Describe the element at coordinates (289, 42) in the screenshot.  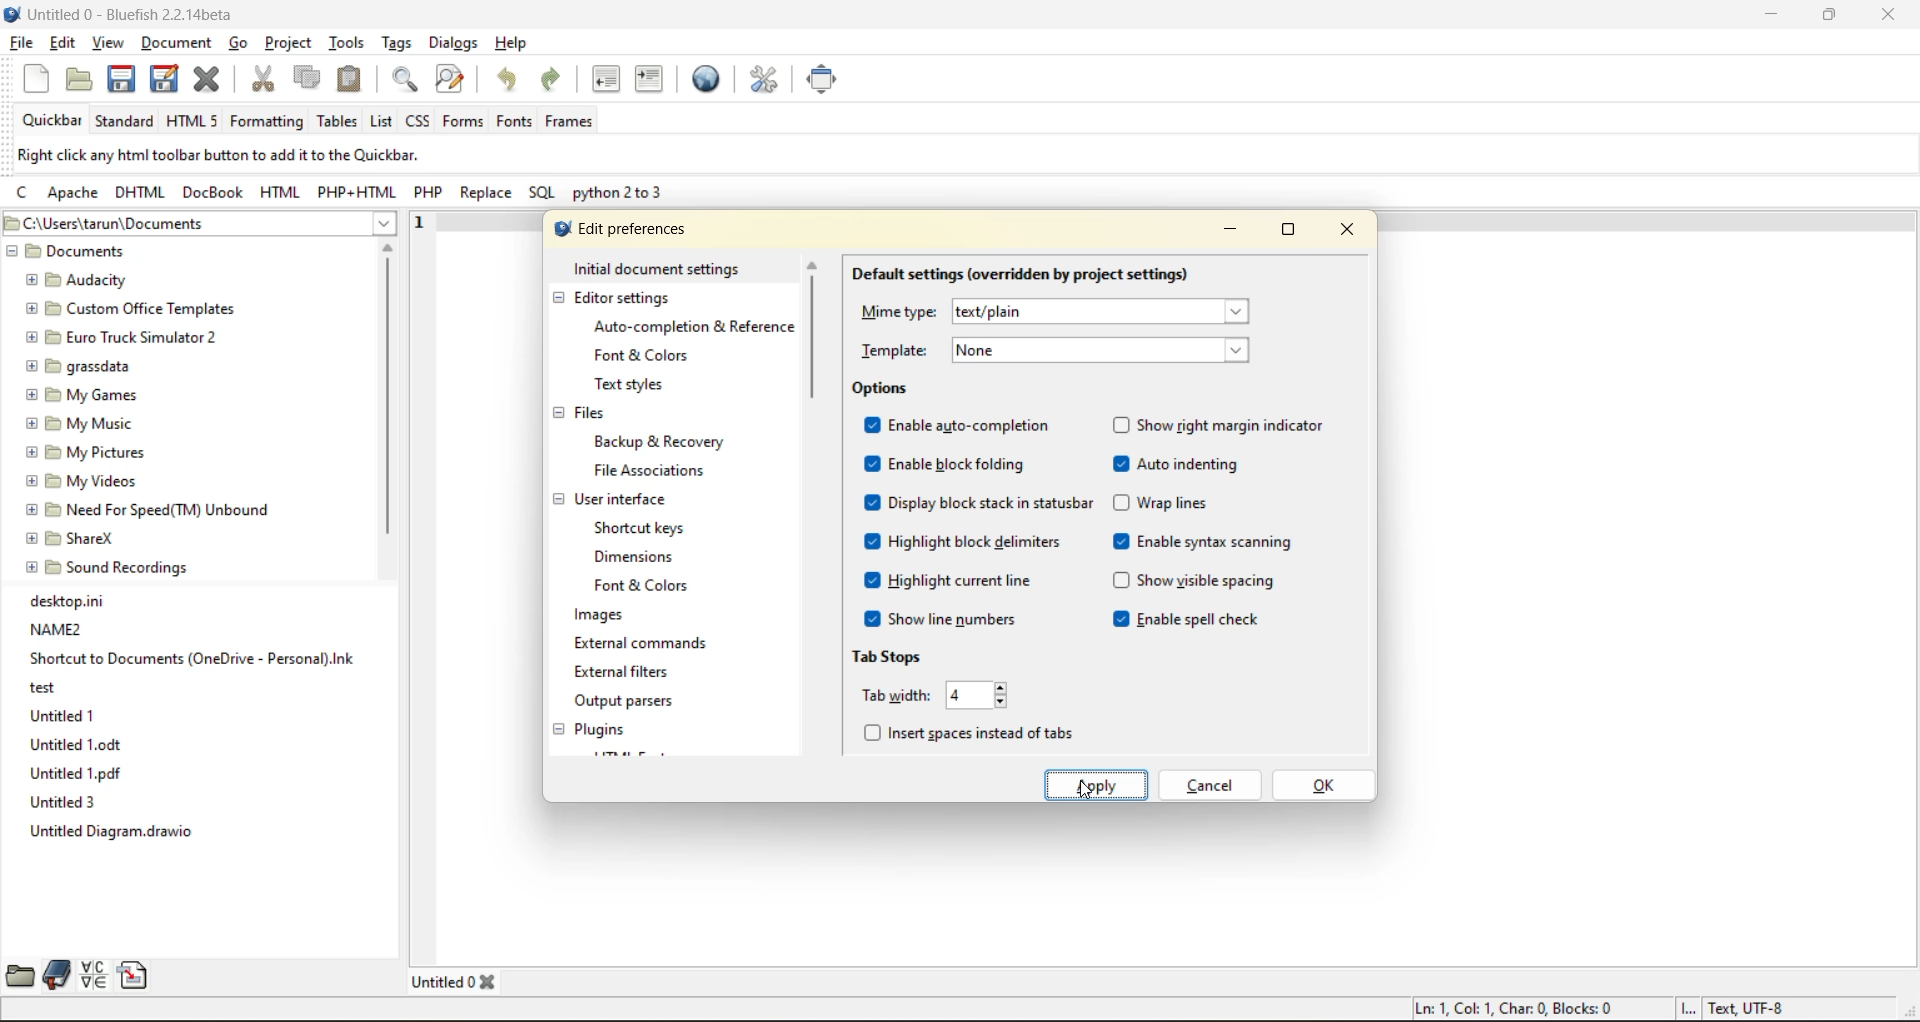
I see `project` at that location.